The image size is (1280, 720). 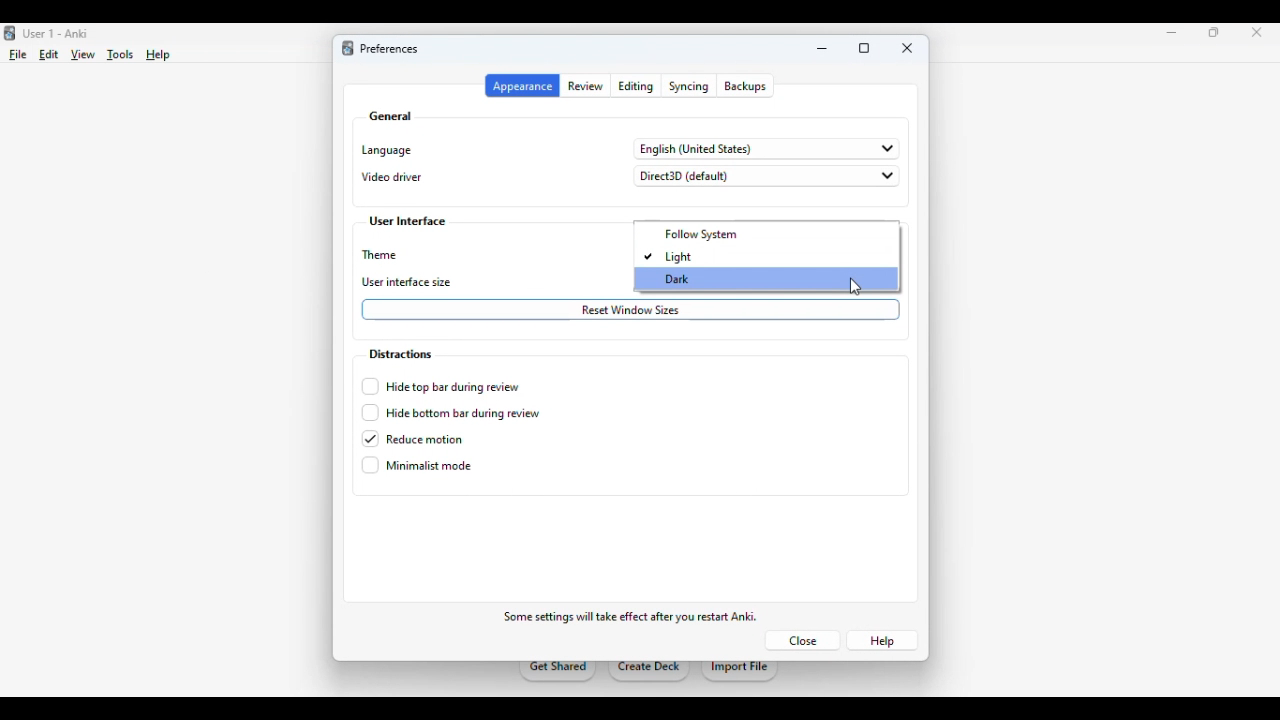 I want to click on view, so click(x=82, y=56).